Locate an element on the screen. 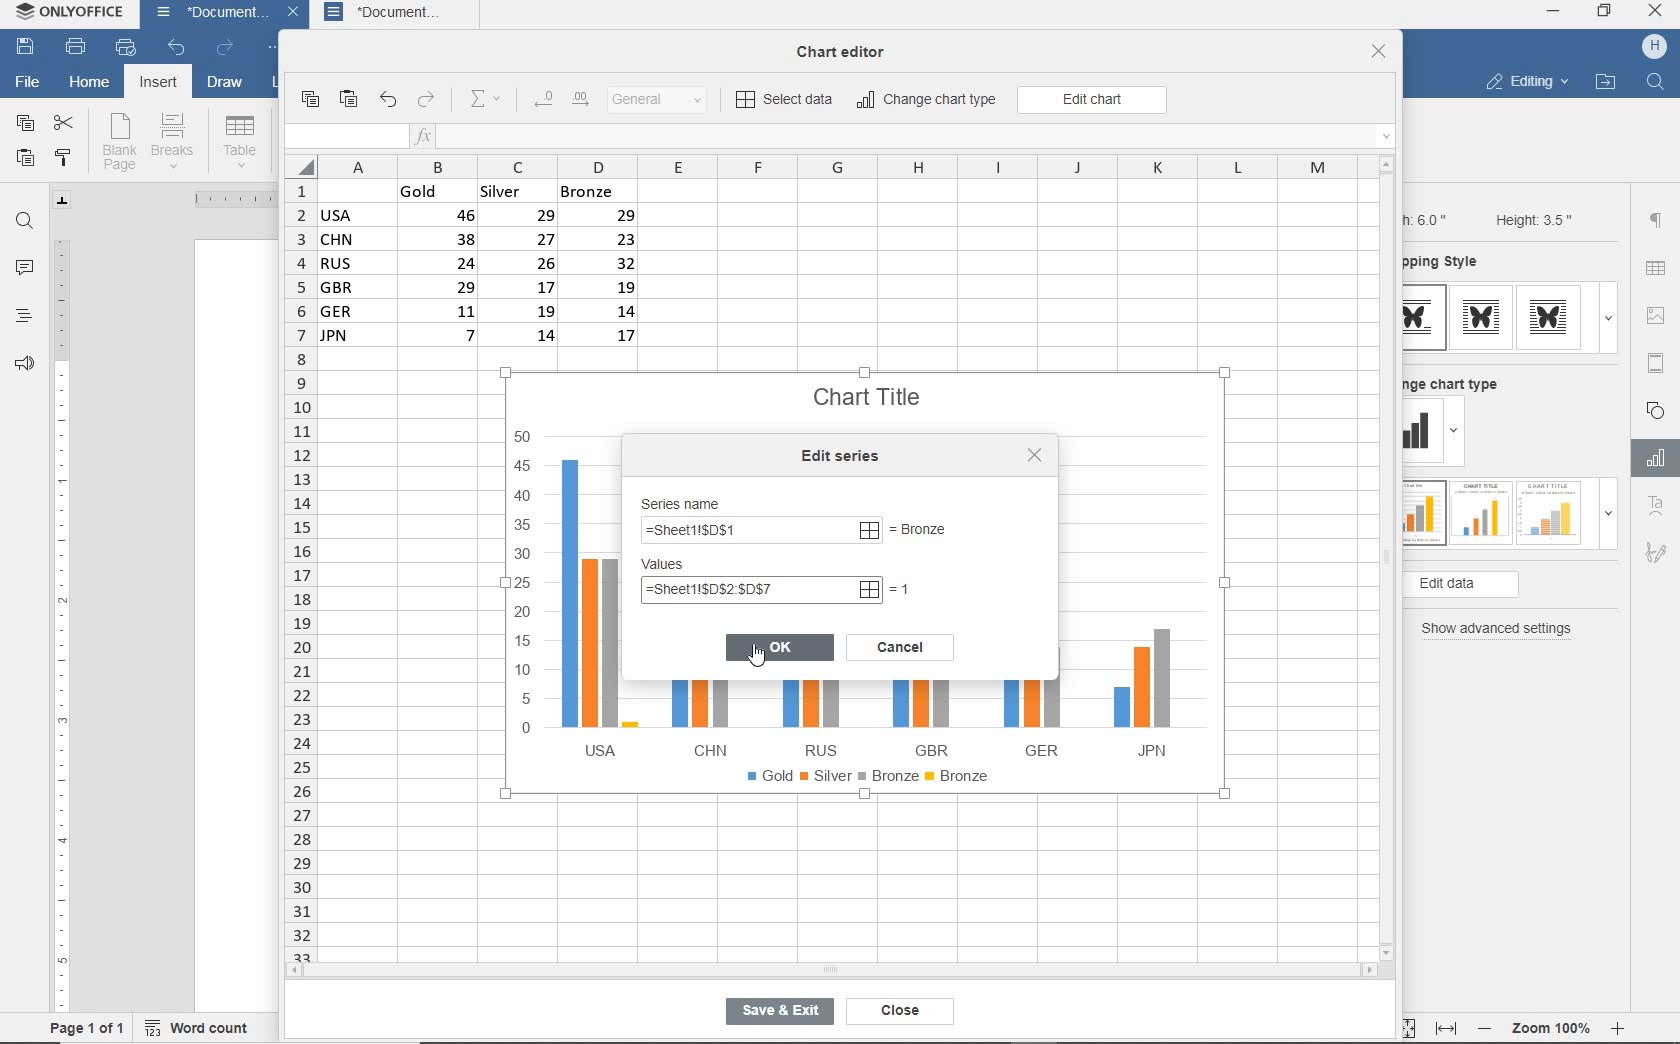  cancel is located at coordinates (900, 645).